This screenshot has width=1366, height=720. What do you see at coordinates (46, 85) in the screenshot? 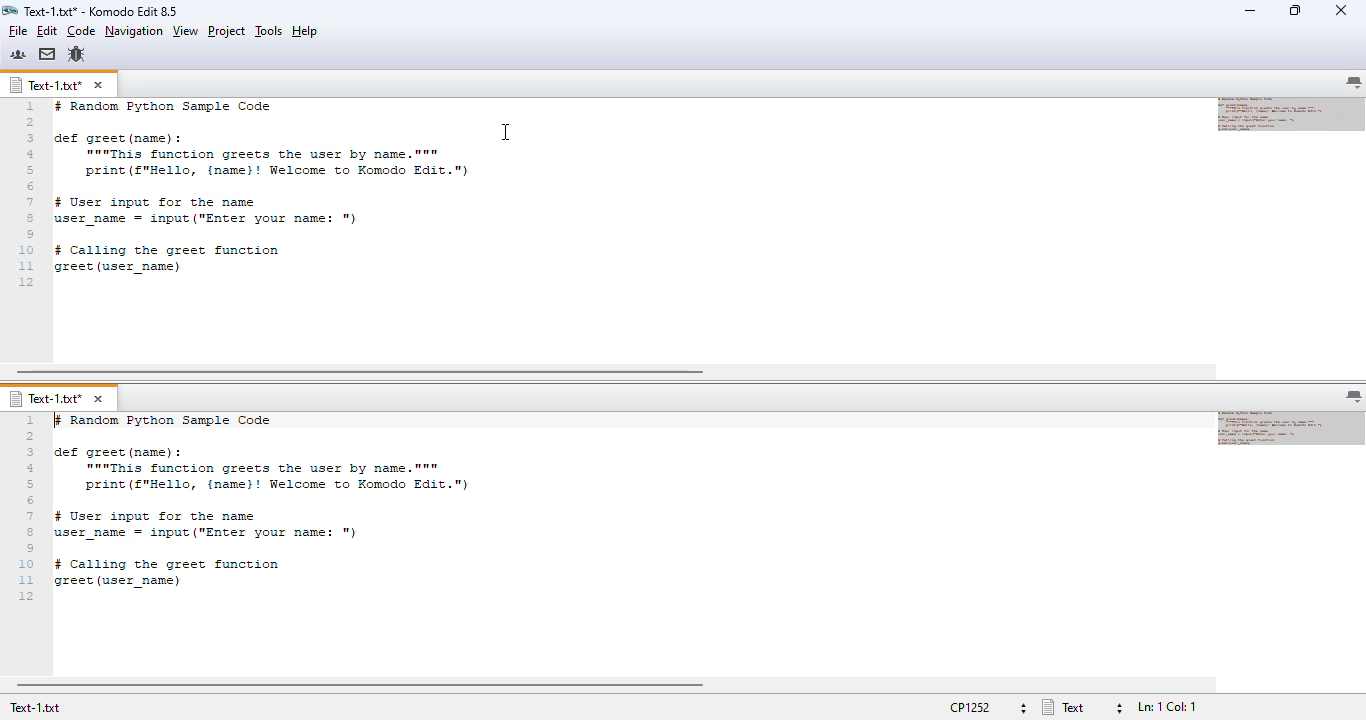
I see `text-1` at bounding box center [46, 85].